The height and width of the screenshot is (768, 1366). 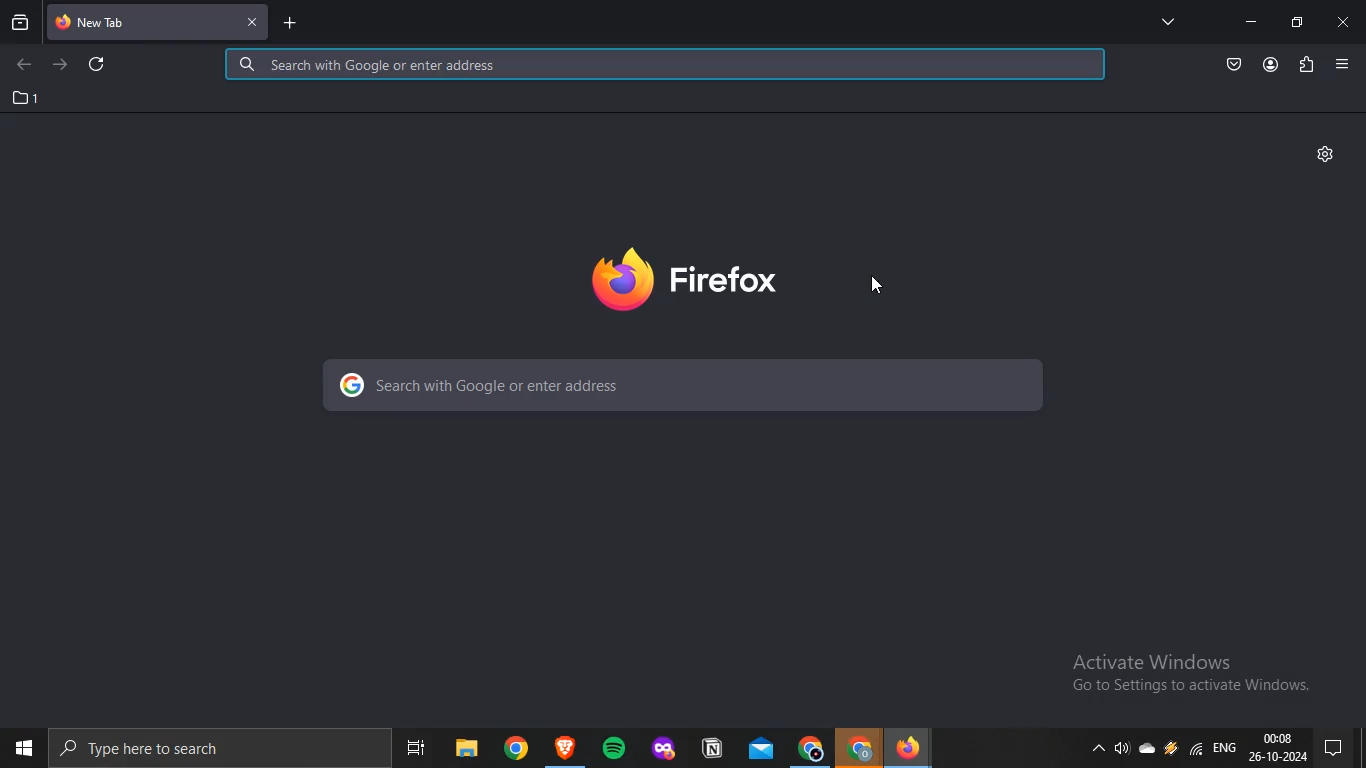 What do you see at coordinates (1251, 22) in the screenshot?
I see `minimize` at bounding box center [1251, 22].